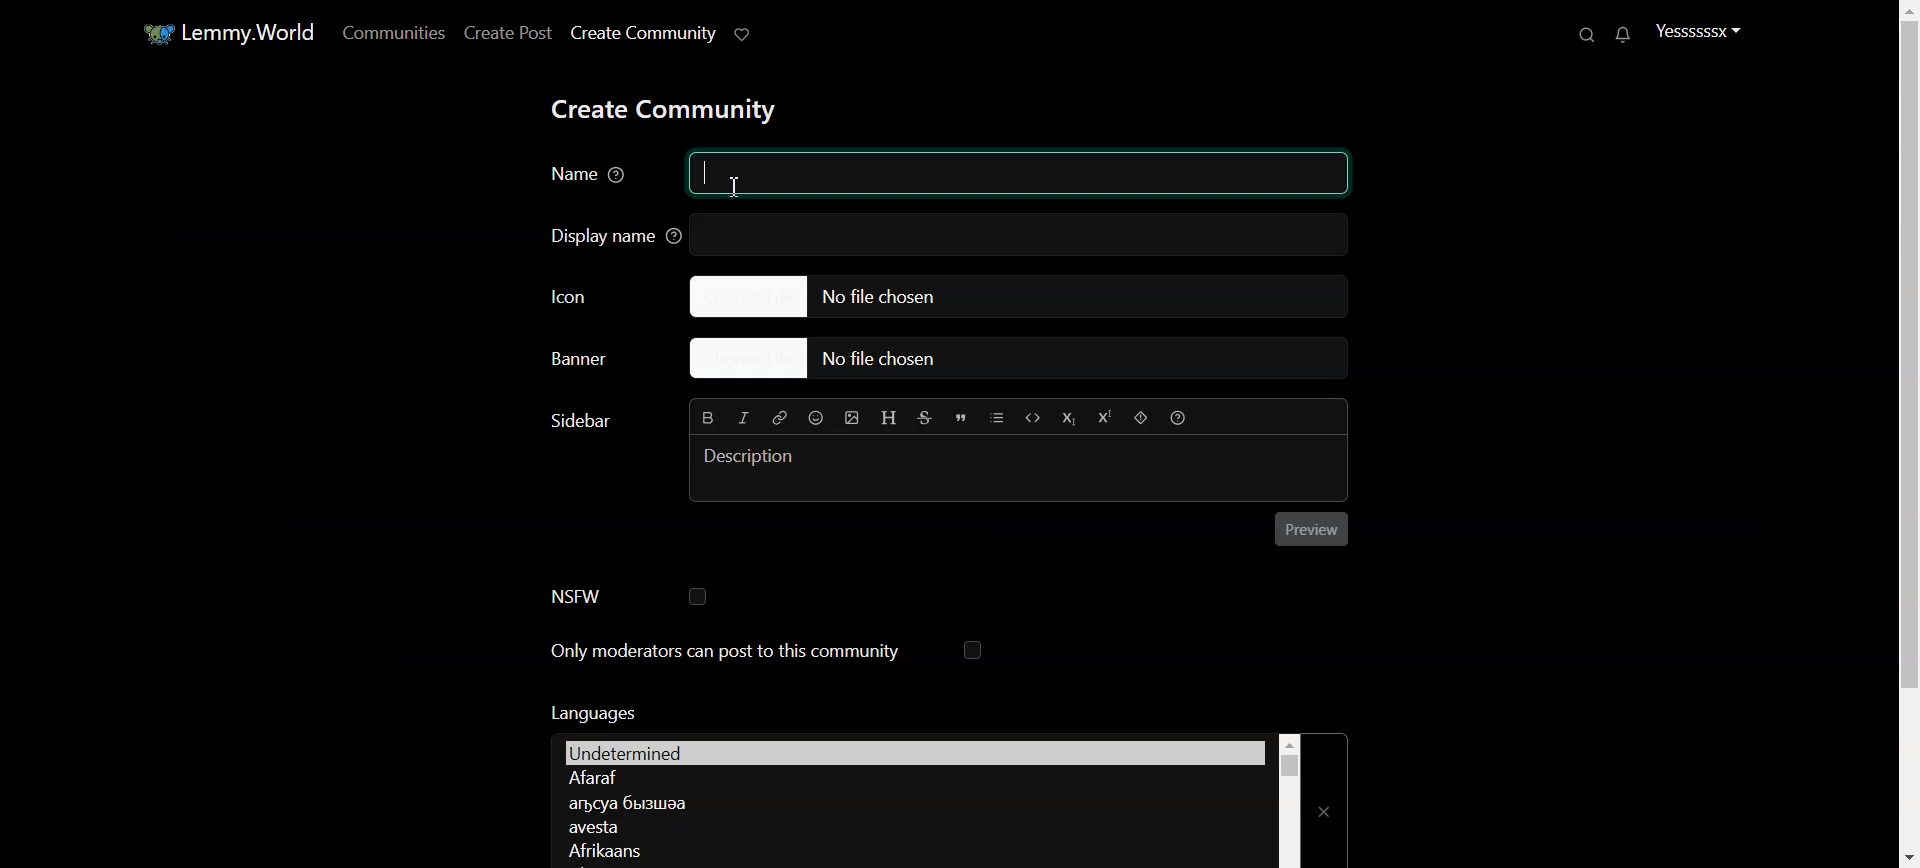 The height and width of the screenshot is (868, 1920). I want to click on Code, so click(1033, 417).